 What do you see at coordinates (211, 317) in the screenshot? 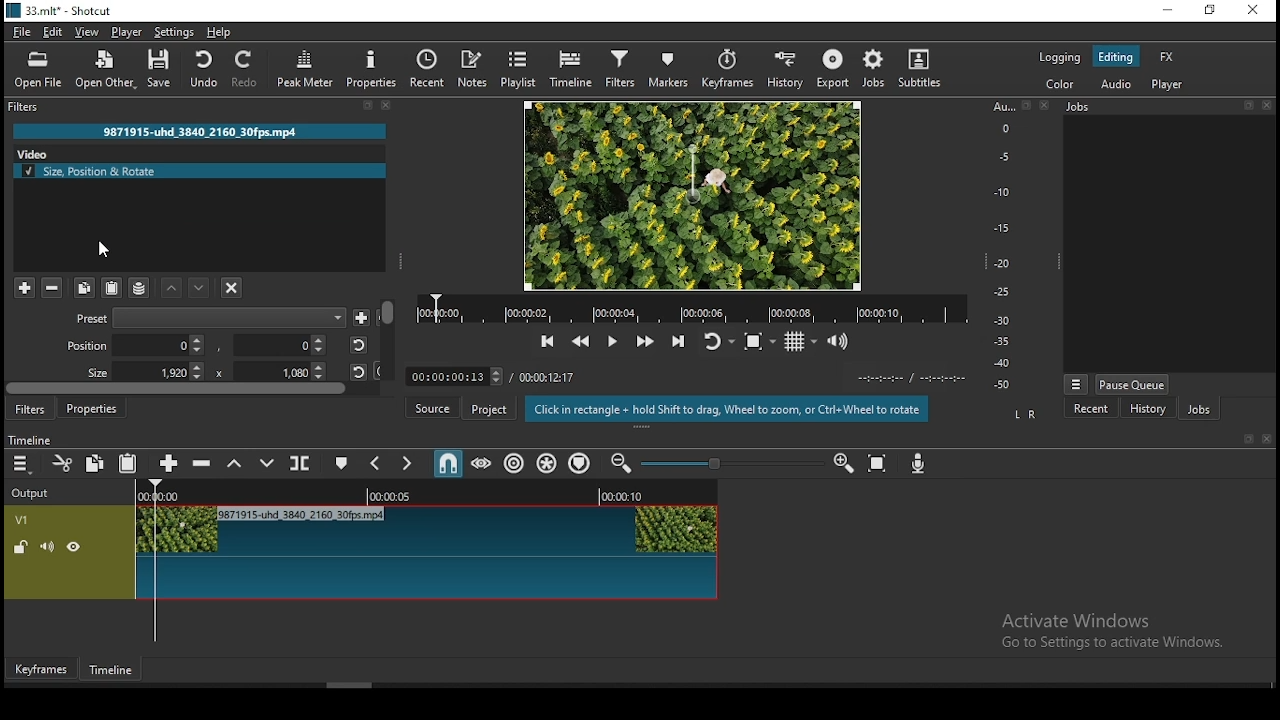
I see `preset` at bounding box center [211, 317].